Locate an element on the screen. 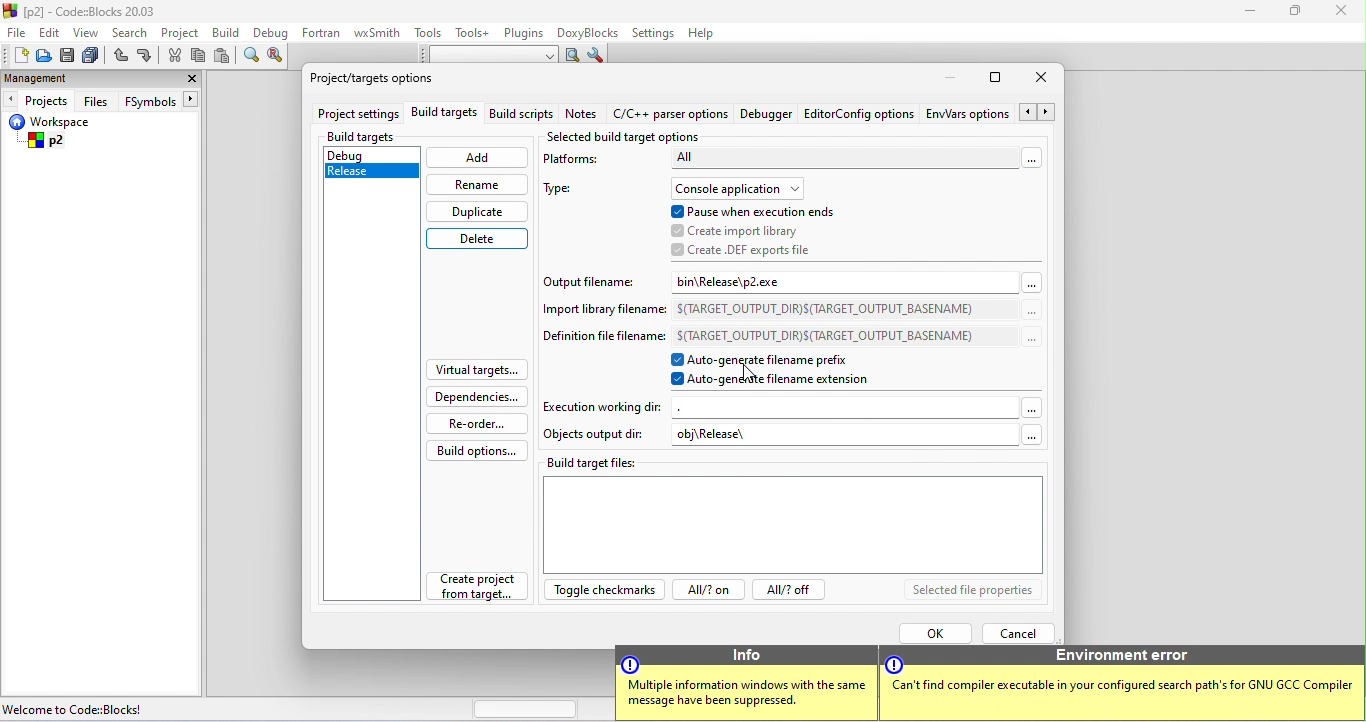 The width and height of the screenshot is (1366, 722). copy is located at coordinates (199, 56).